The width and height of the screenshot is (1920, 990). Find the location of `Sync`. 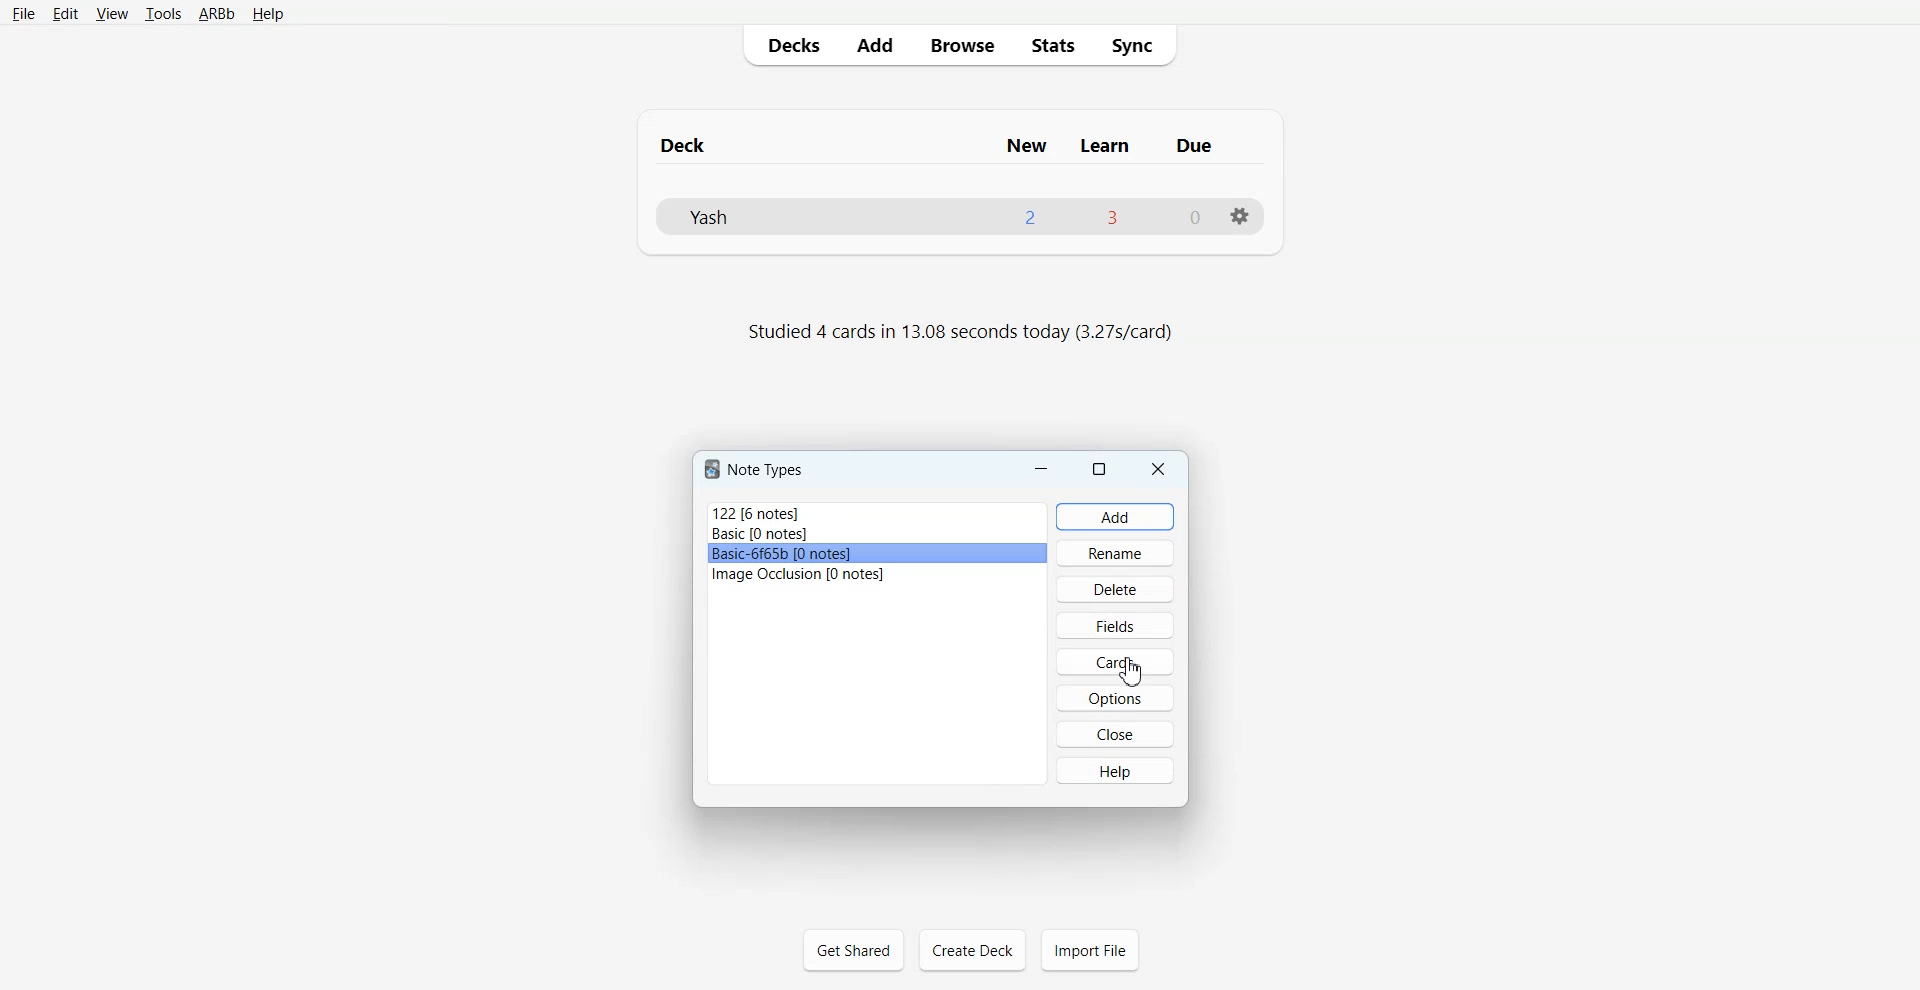

Sync is located at coordinates (1138, 46).